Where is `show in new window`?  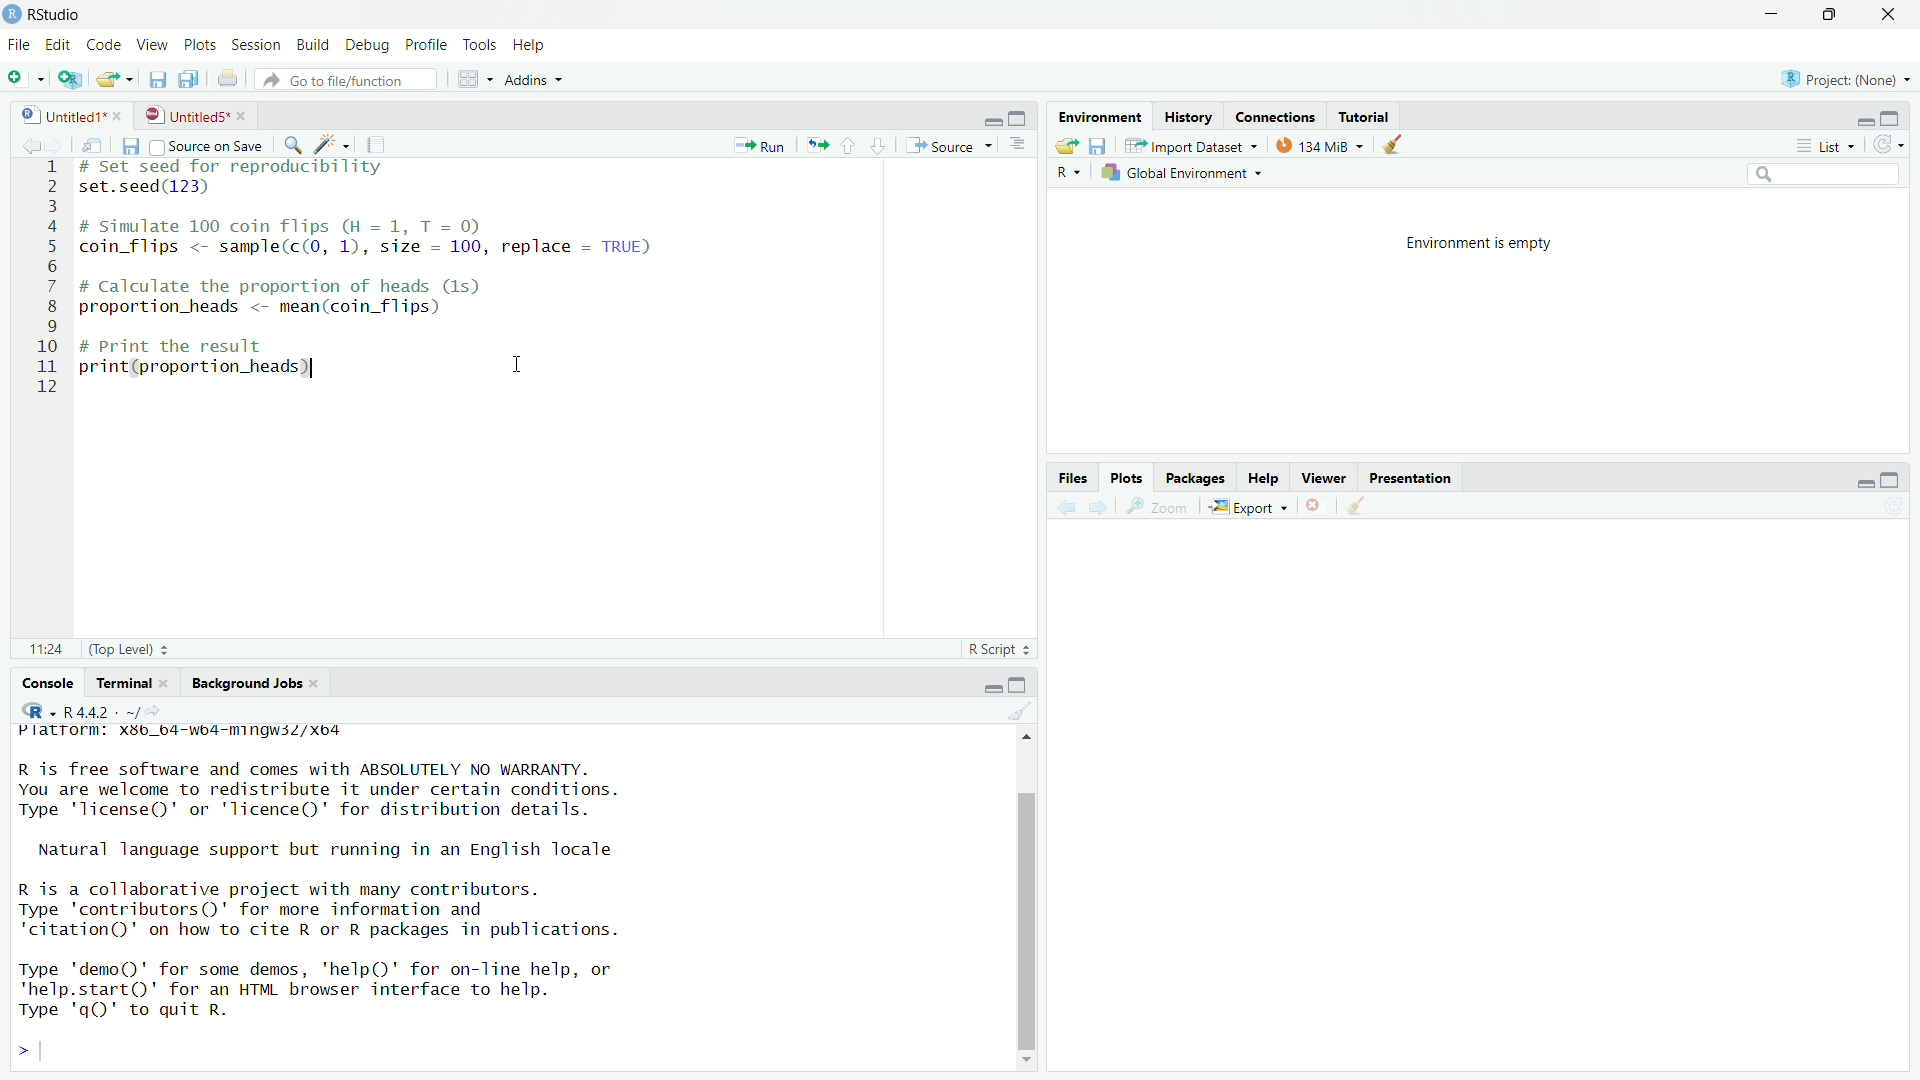 show in new window is located at coordinates (90, 144).